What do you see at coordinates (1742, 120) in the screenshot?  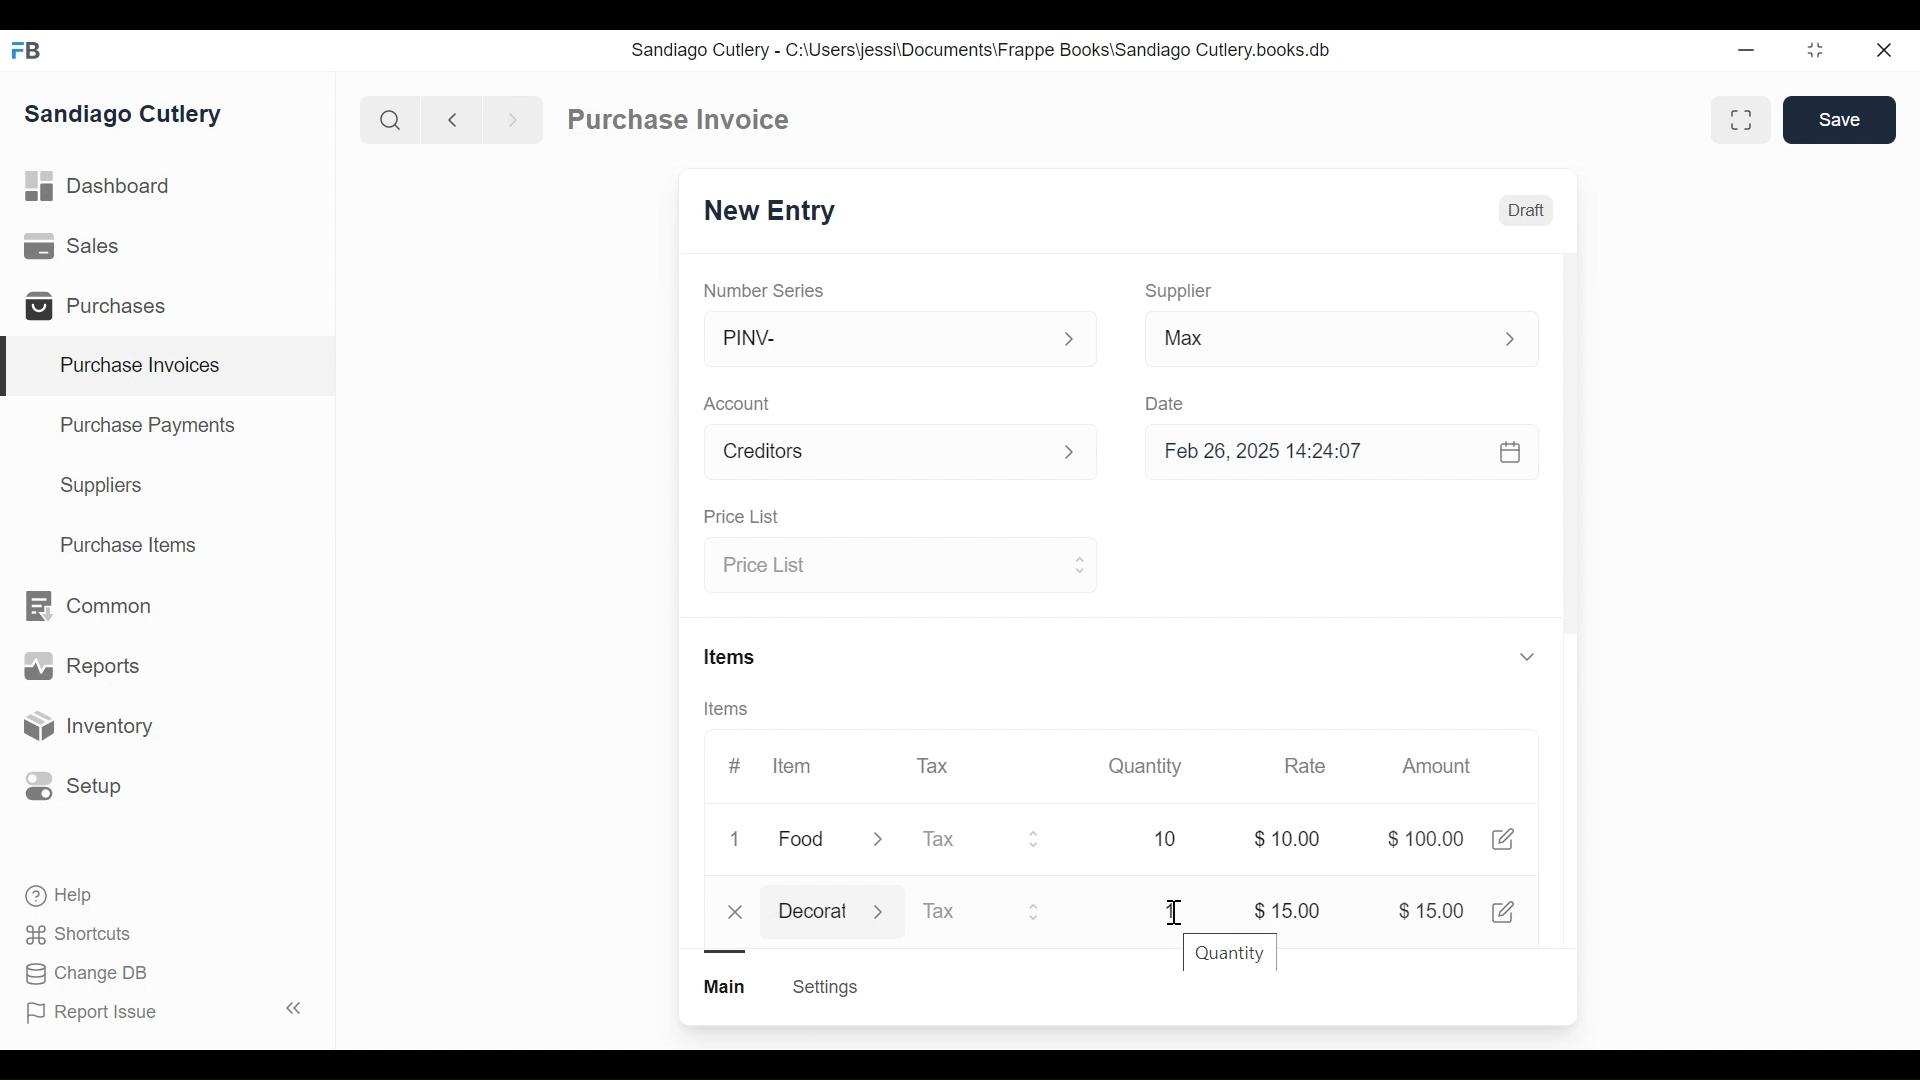 I see `Toggle between form and full view` at bounding box center [1742, 120].